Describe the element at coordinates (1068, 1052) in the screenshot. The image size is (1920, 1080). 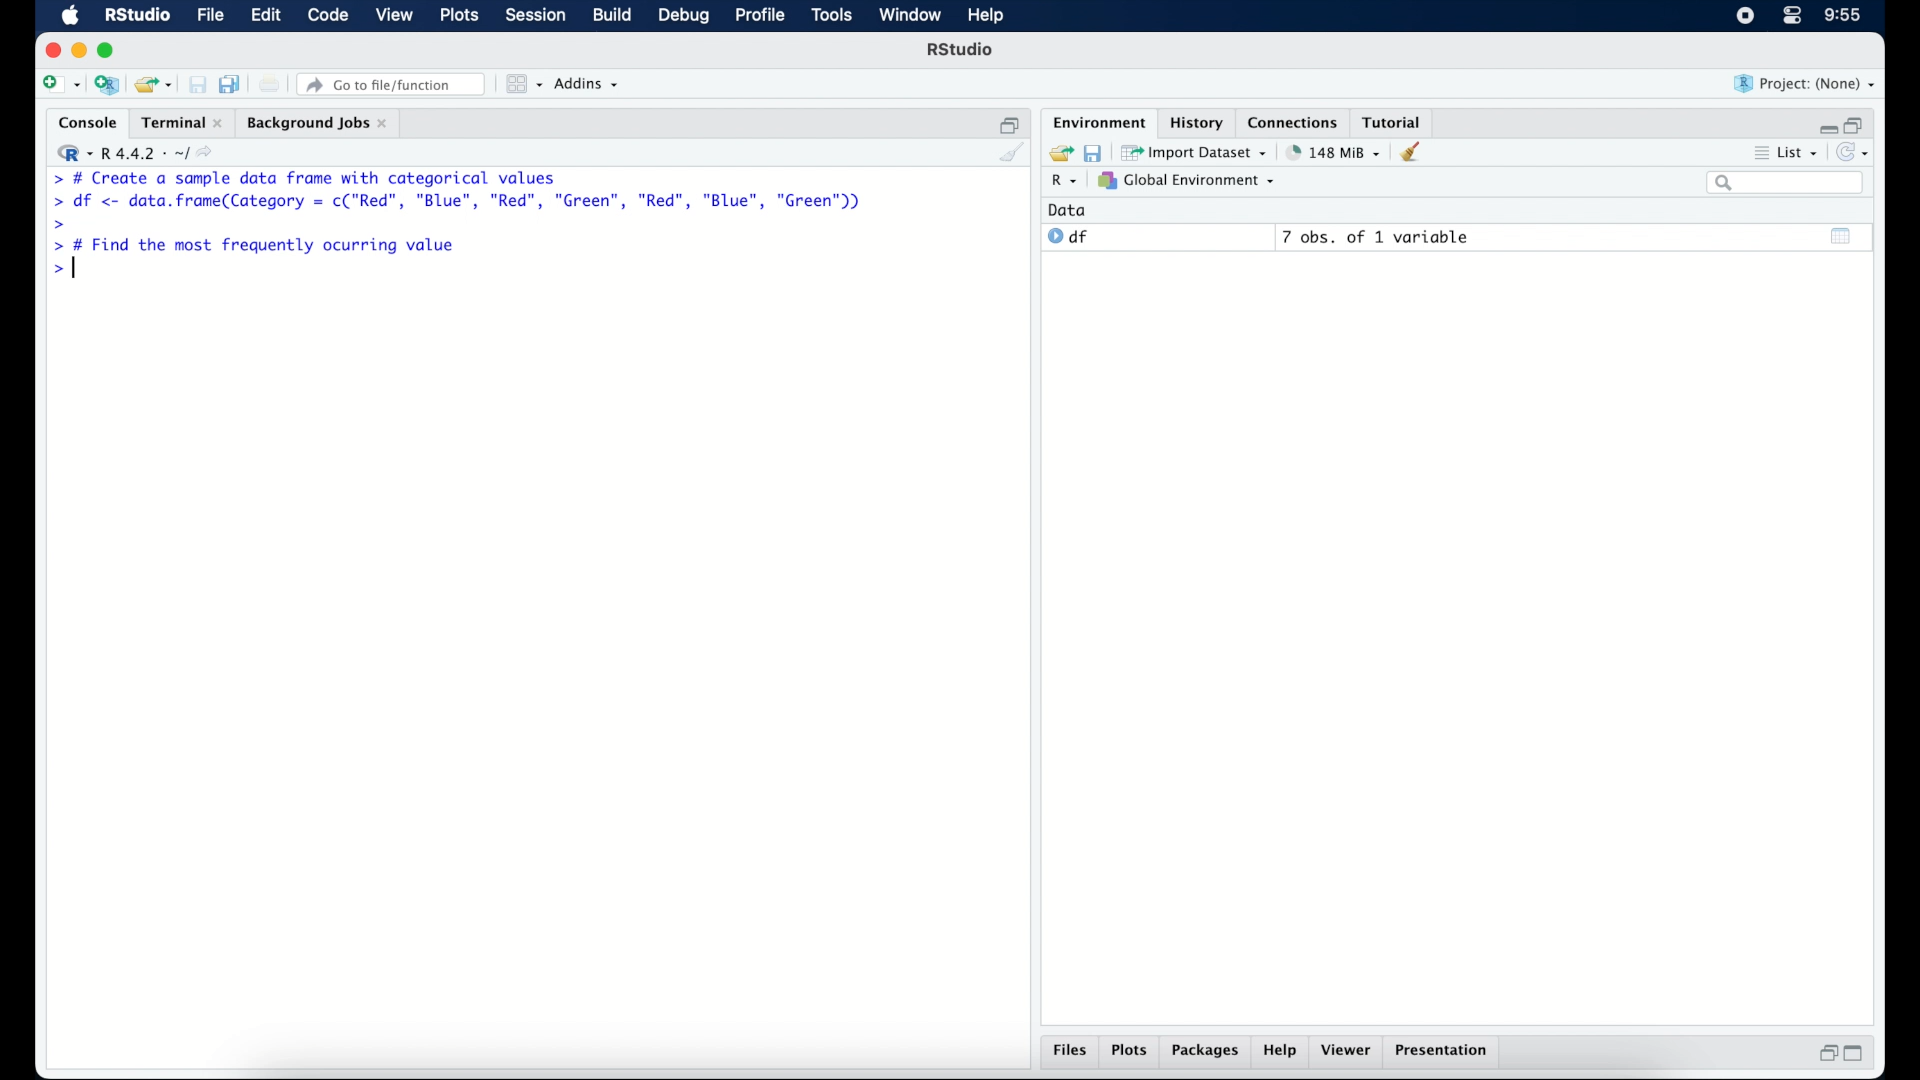
I see `files` at that location.